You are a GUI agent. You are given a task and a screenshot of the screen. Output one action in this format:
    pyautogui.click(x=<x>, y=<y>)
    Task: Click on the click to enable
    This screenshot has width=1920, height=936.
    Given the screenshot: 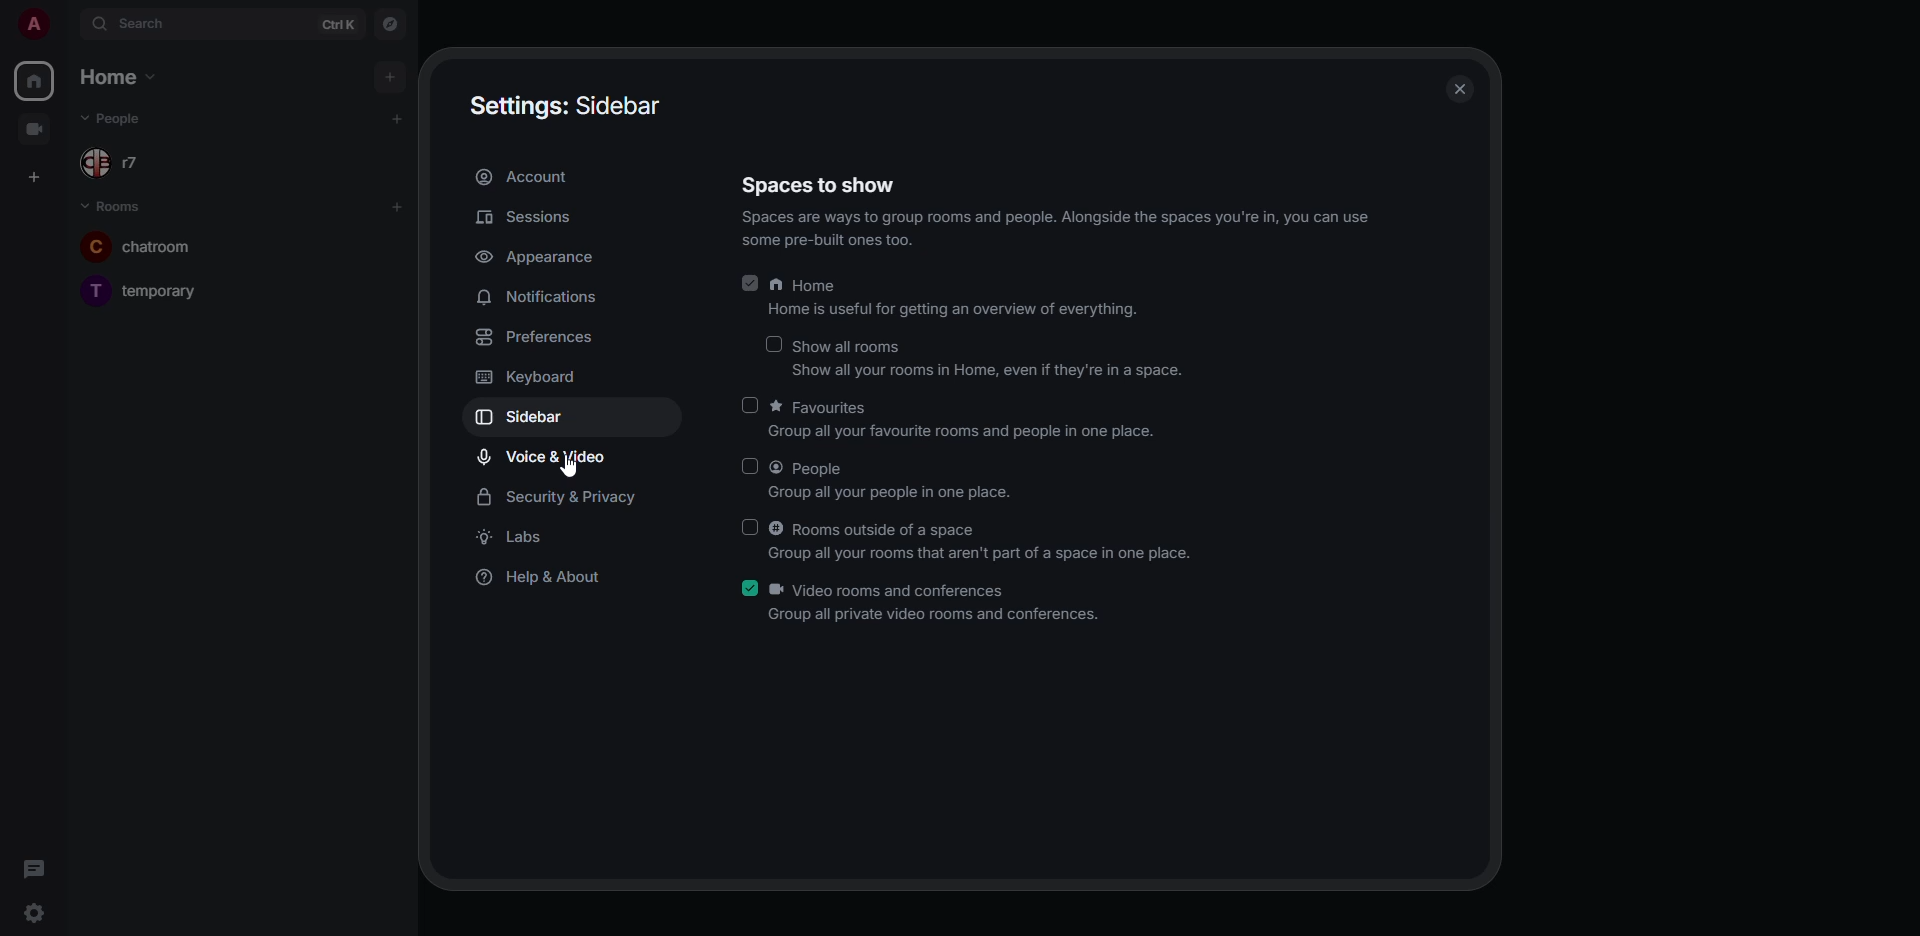 What is the action you would take?
    pyautogui.click(x=753, y=467)
    